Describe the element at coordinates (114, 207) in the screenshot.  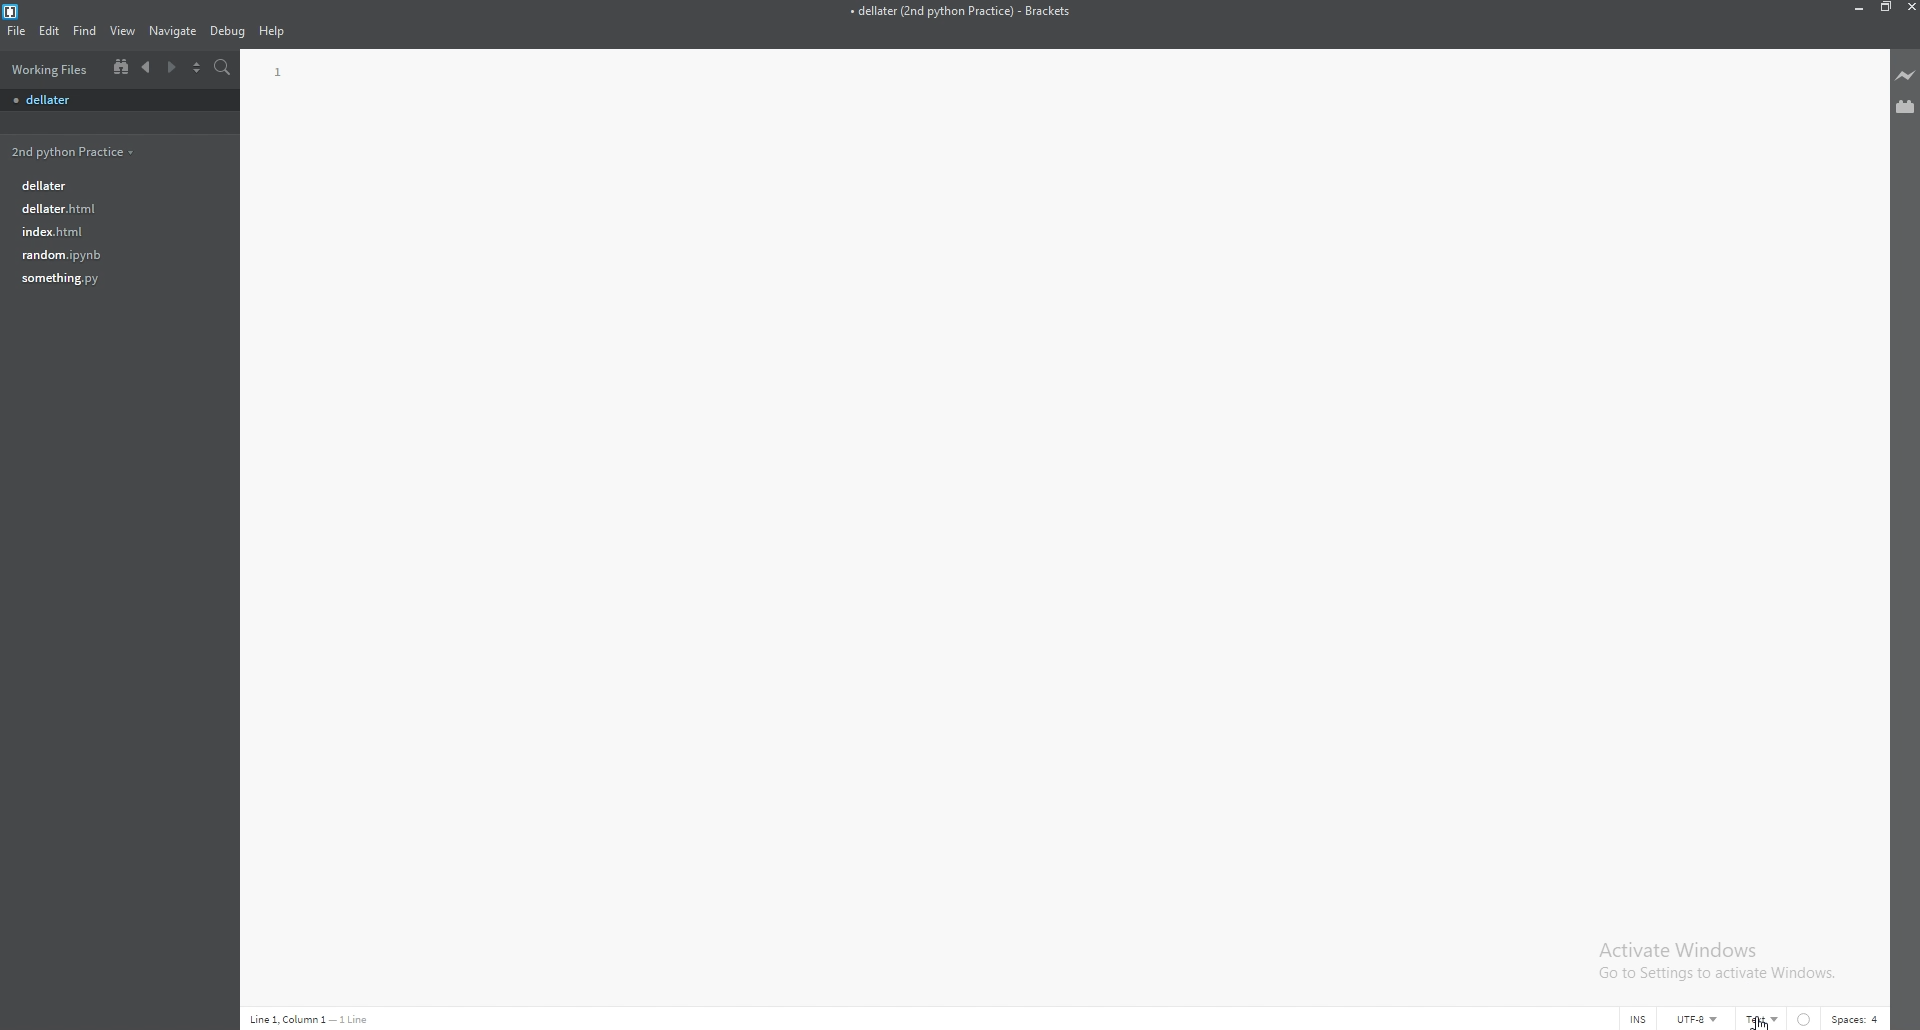
I see `file` at that location.